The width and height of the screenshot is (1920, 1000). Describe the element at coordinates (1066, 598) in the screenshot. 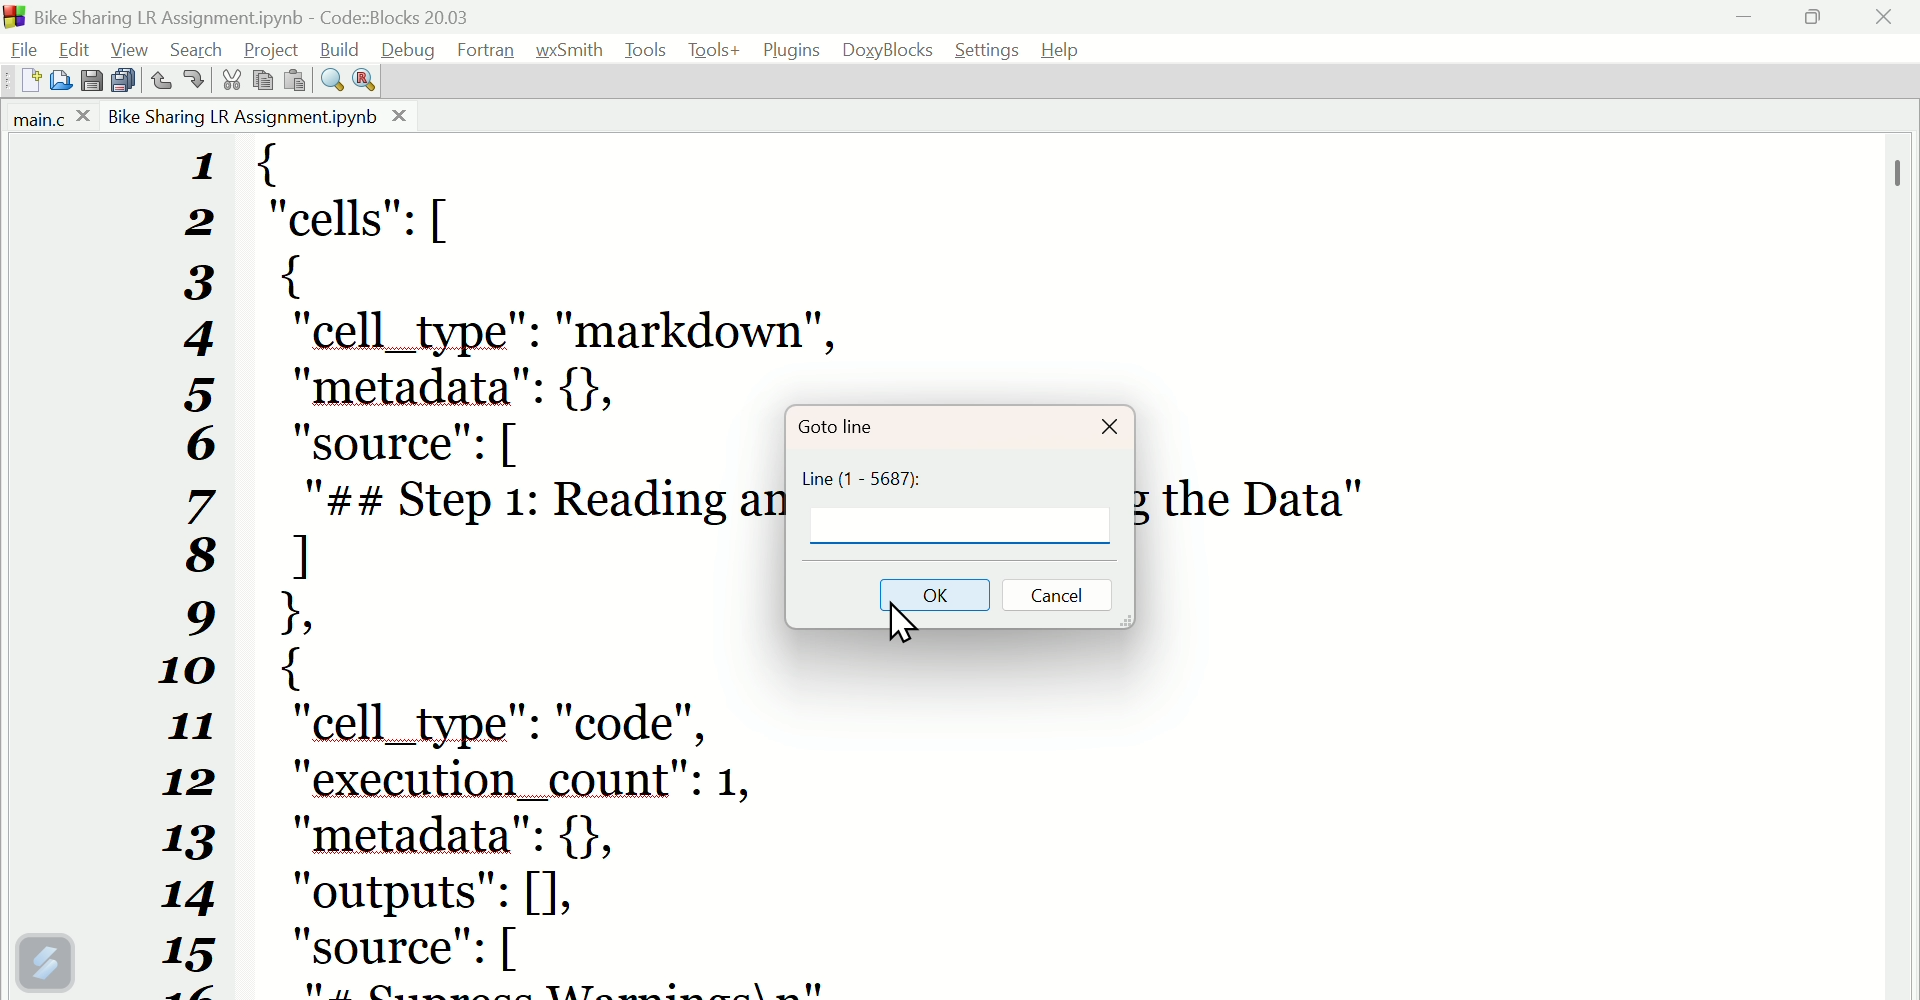

I see `Cancel` at that location.